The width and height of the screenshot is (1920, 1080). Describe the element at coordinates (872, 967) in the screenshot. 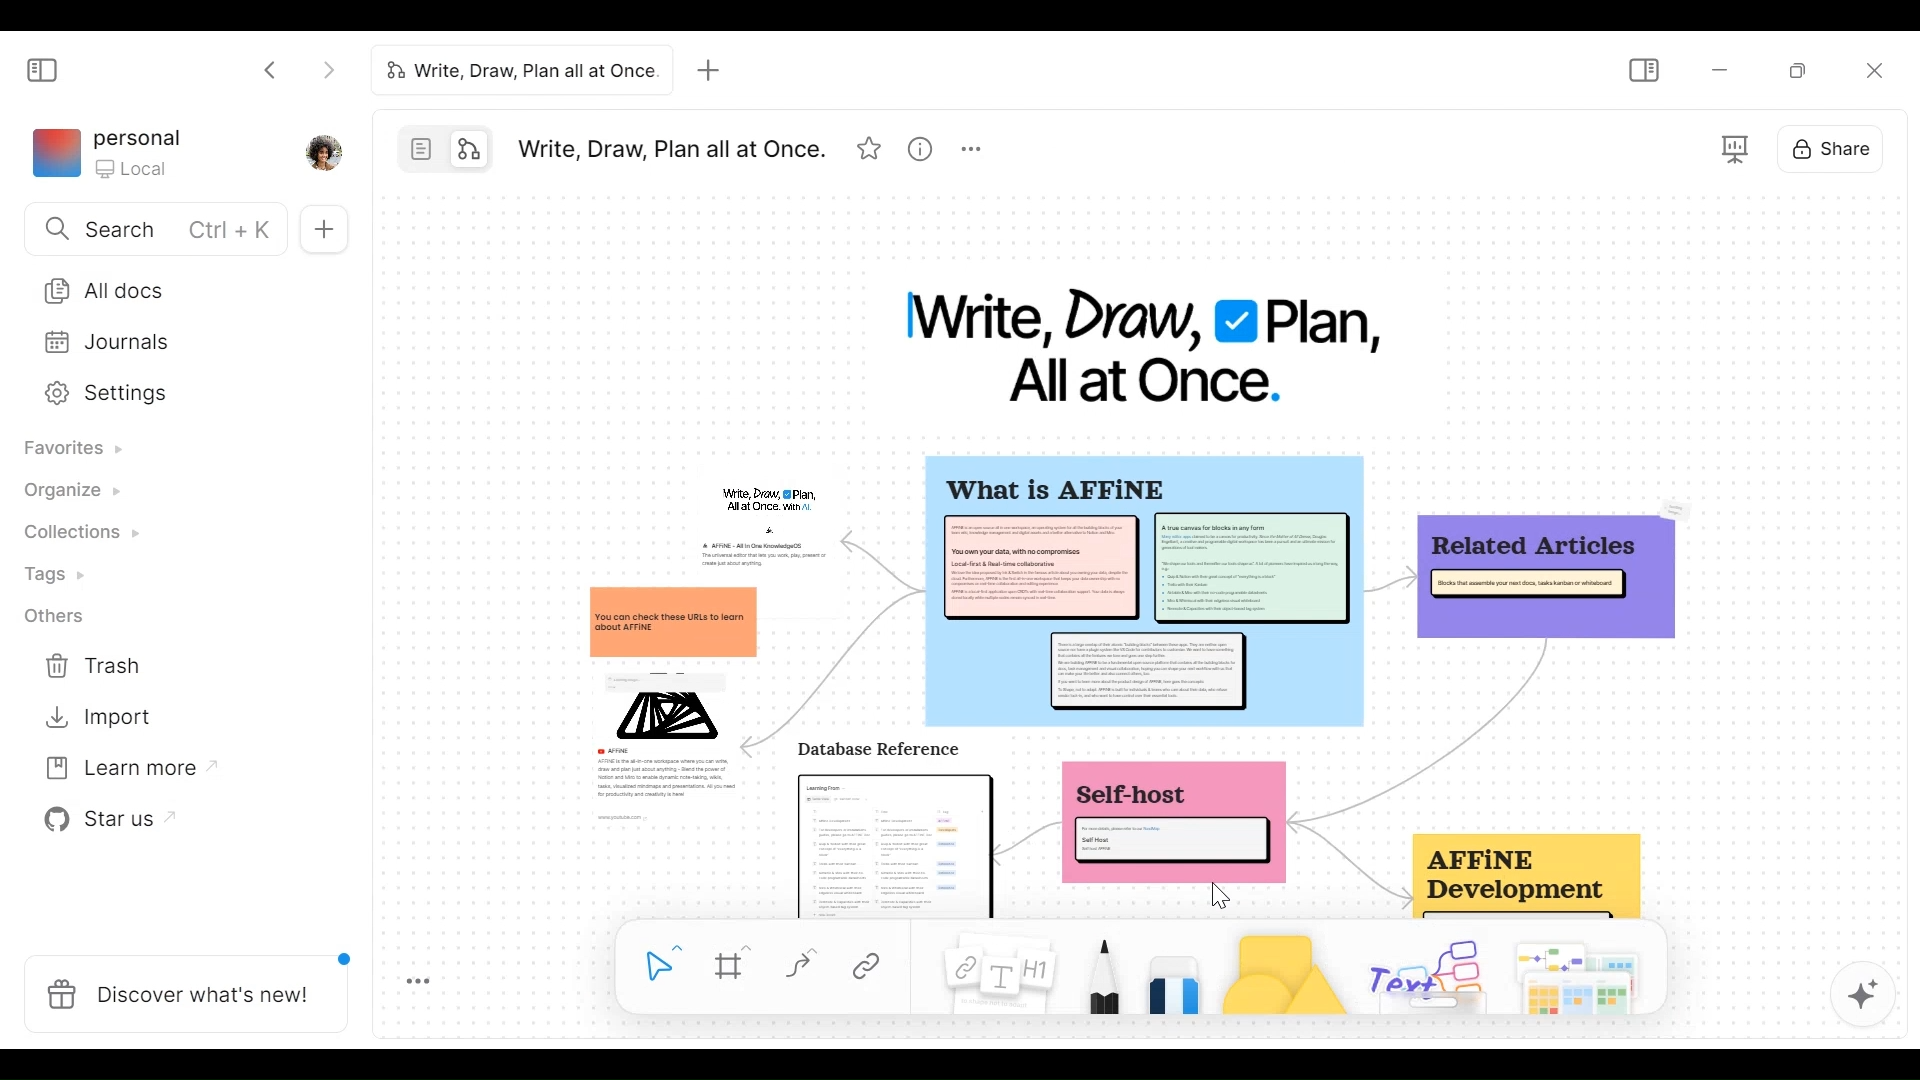

I see `Link` at that location.